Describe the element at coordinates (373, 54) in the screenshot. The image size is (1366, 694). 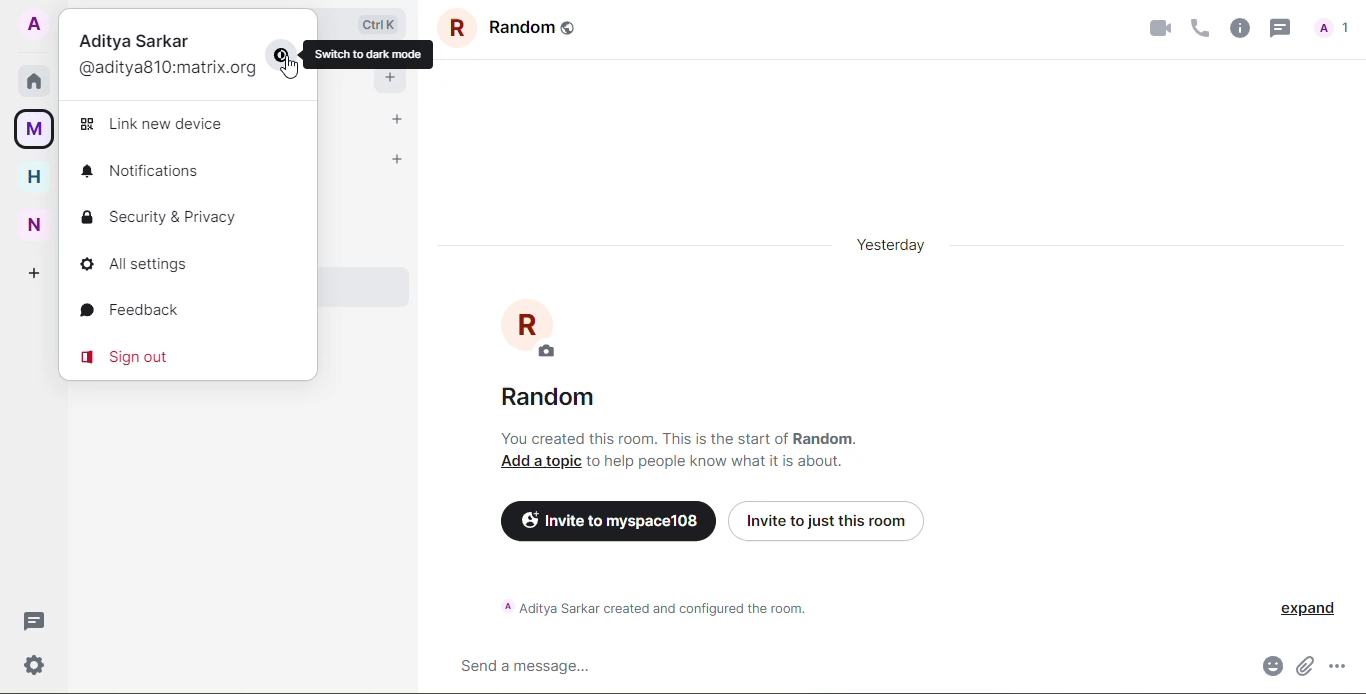
I see `switch to dark` at that location.